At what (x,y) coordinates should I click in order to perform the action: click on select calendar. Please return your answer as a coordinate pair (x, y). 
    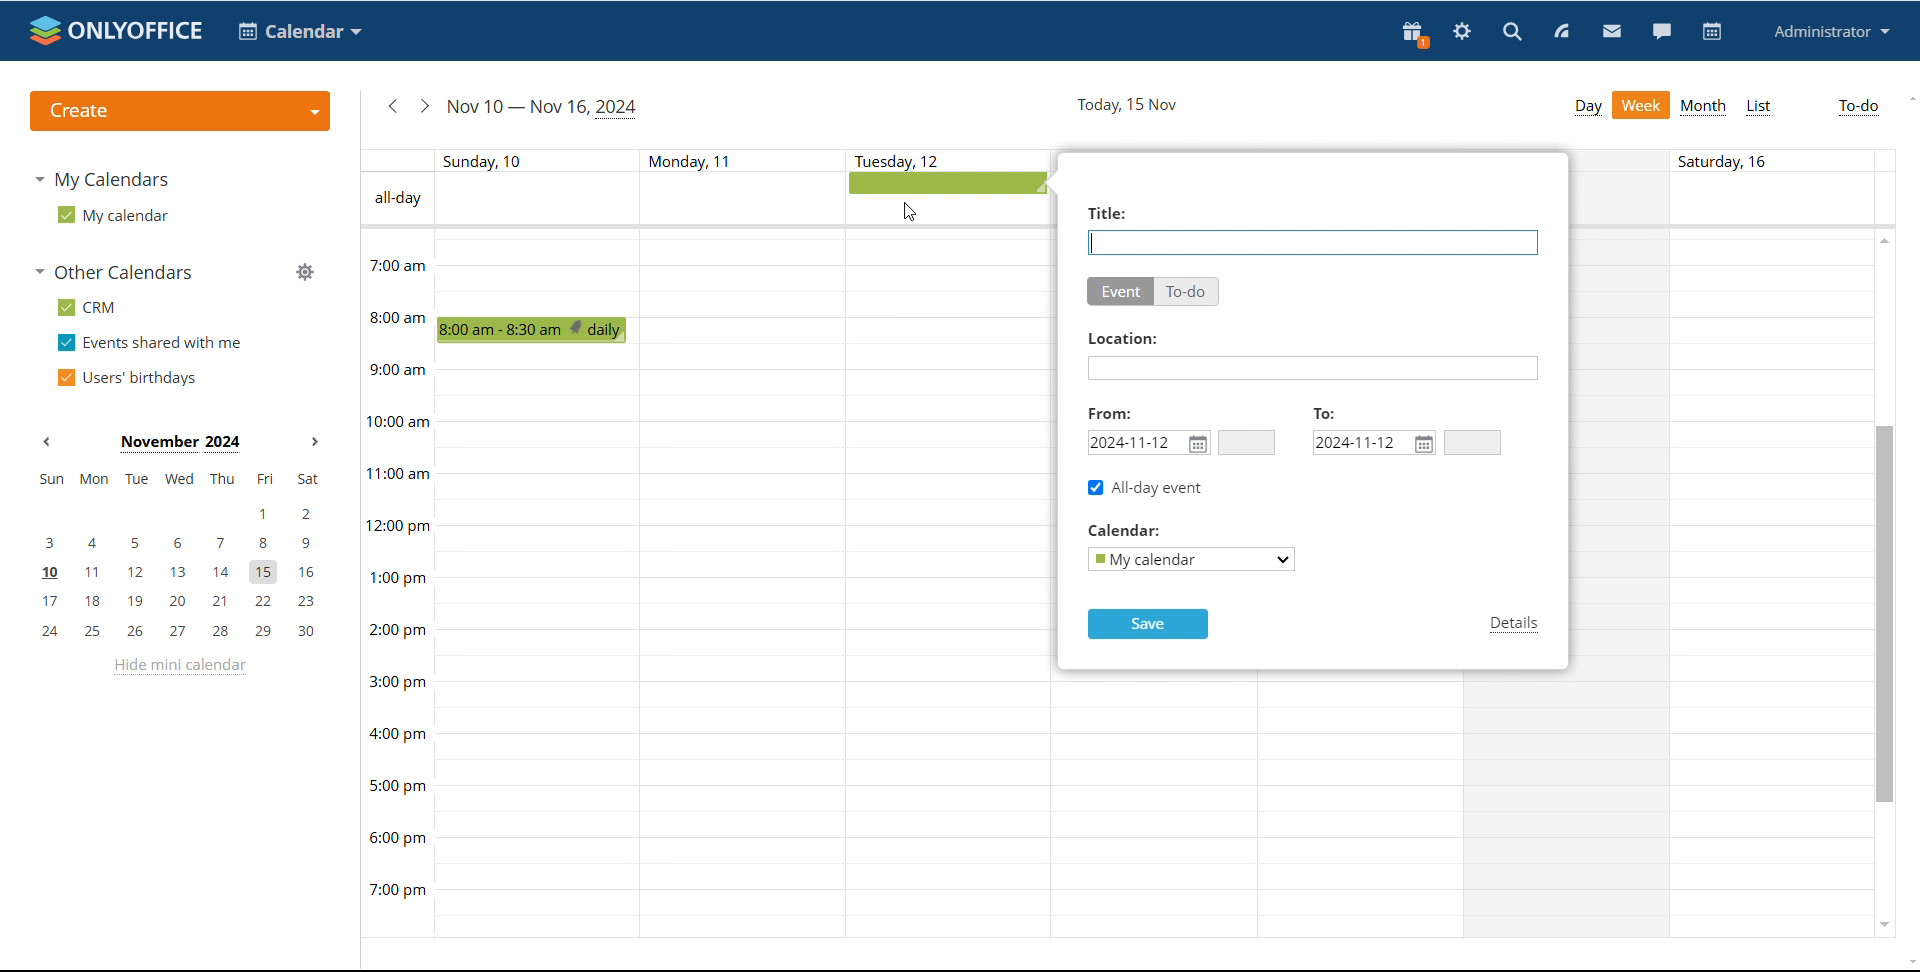
    Looking at the image, I should click on (1191, 560).